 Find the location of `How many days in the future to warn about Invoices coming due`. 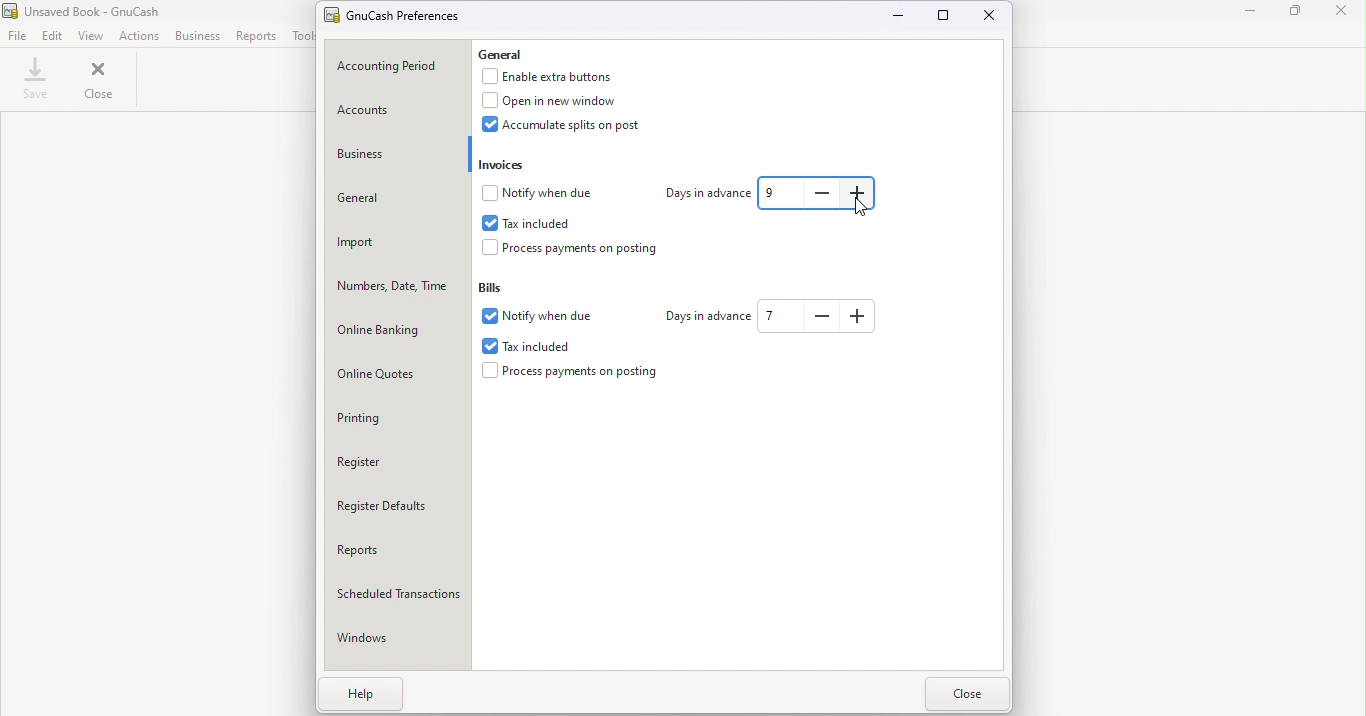

How many days in the future to warn about Invoices coming due is located at coordinates (782, 194).